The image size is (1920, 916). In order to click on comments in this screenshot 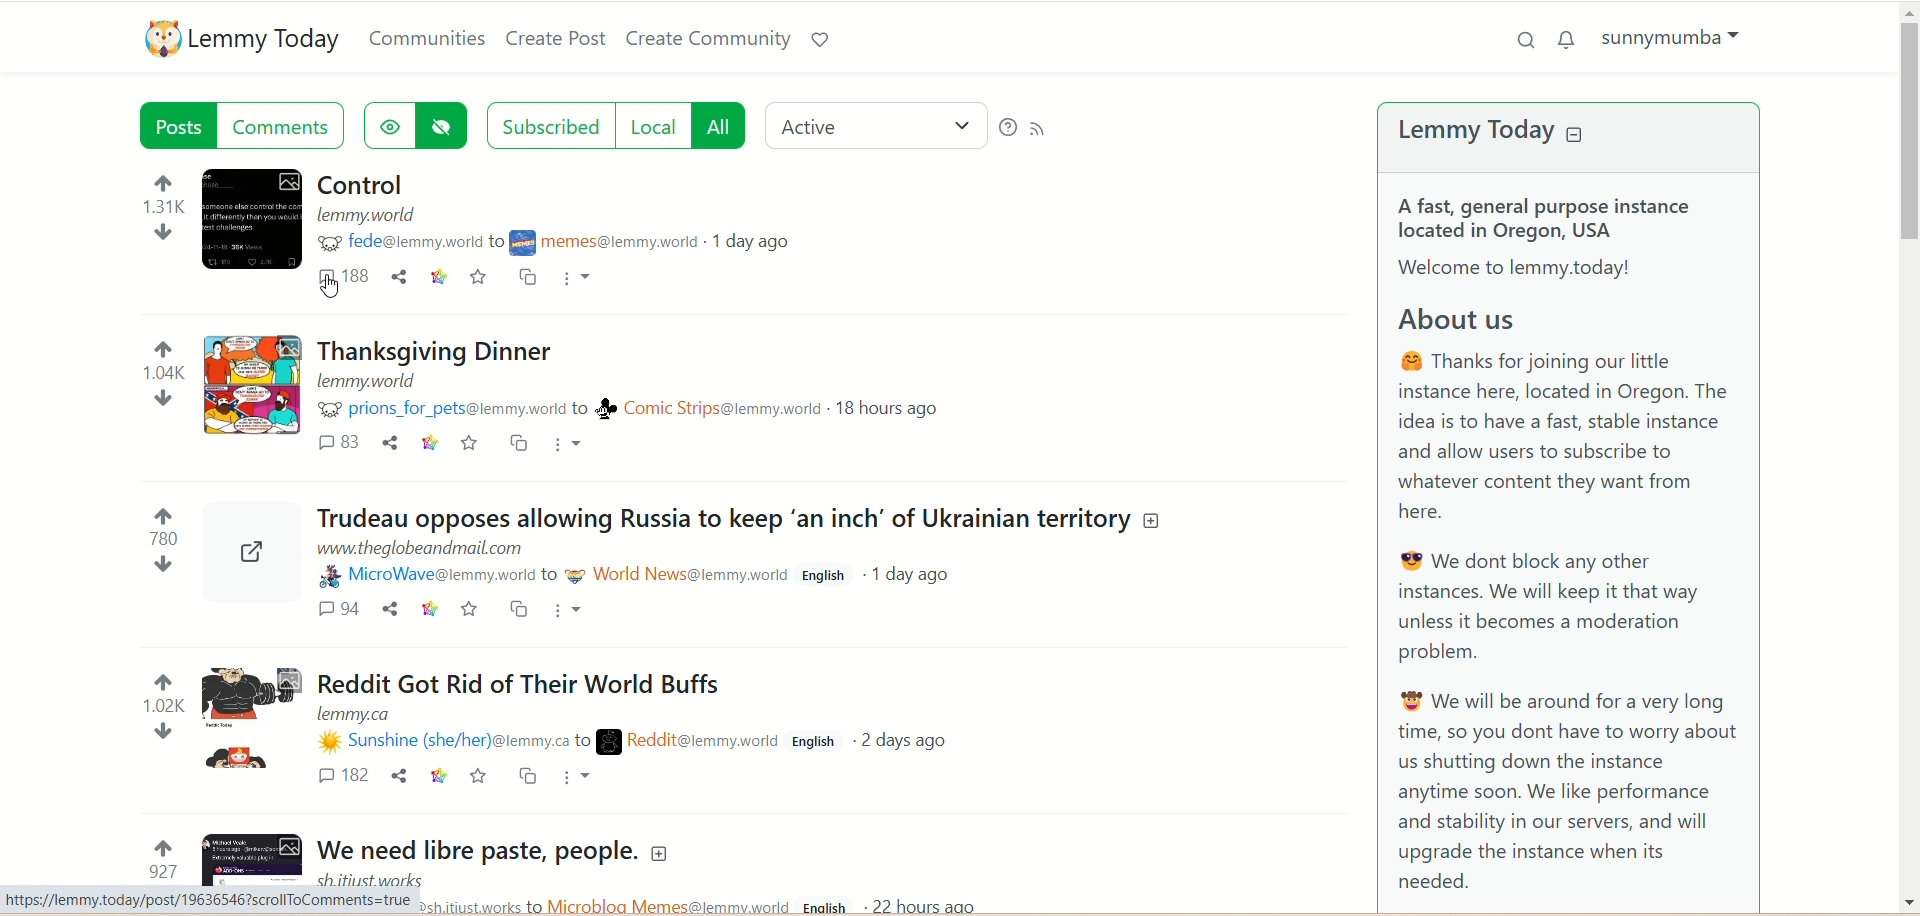, I will do `click(342, 443)`.